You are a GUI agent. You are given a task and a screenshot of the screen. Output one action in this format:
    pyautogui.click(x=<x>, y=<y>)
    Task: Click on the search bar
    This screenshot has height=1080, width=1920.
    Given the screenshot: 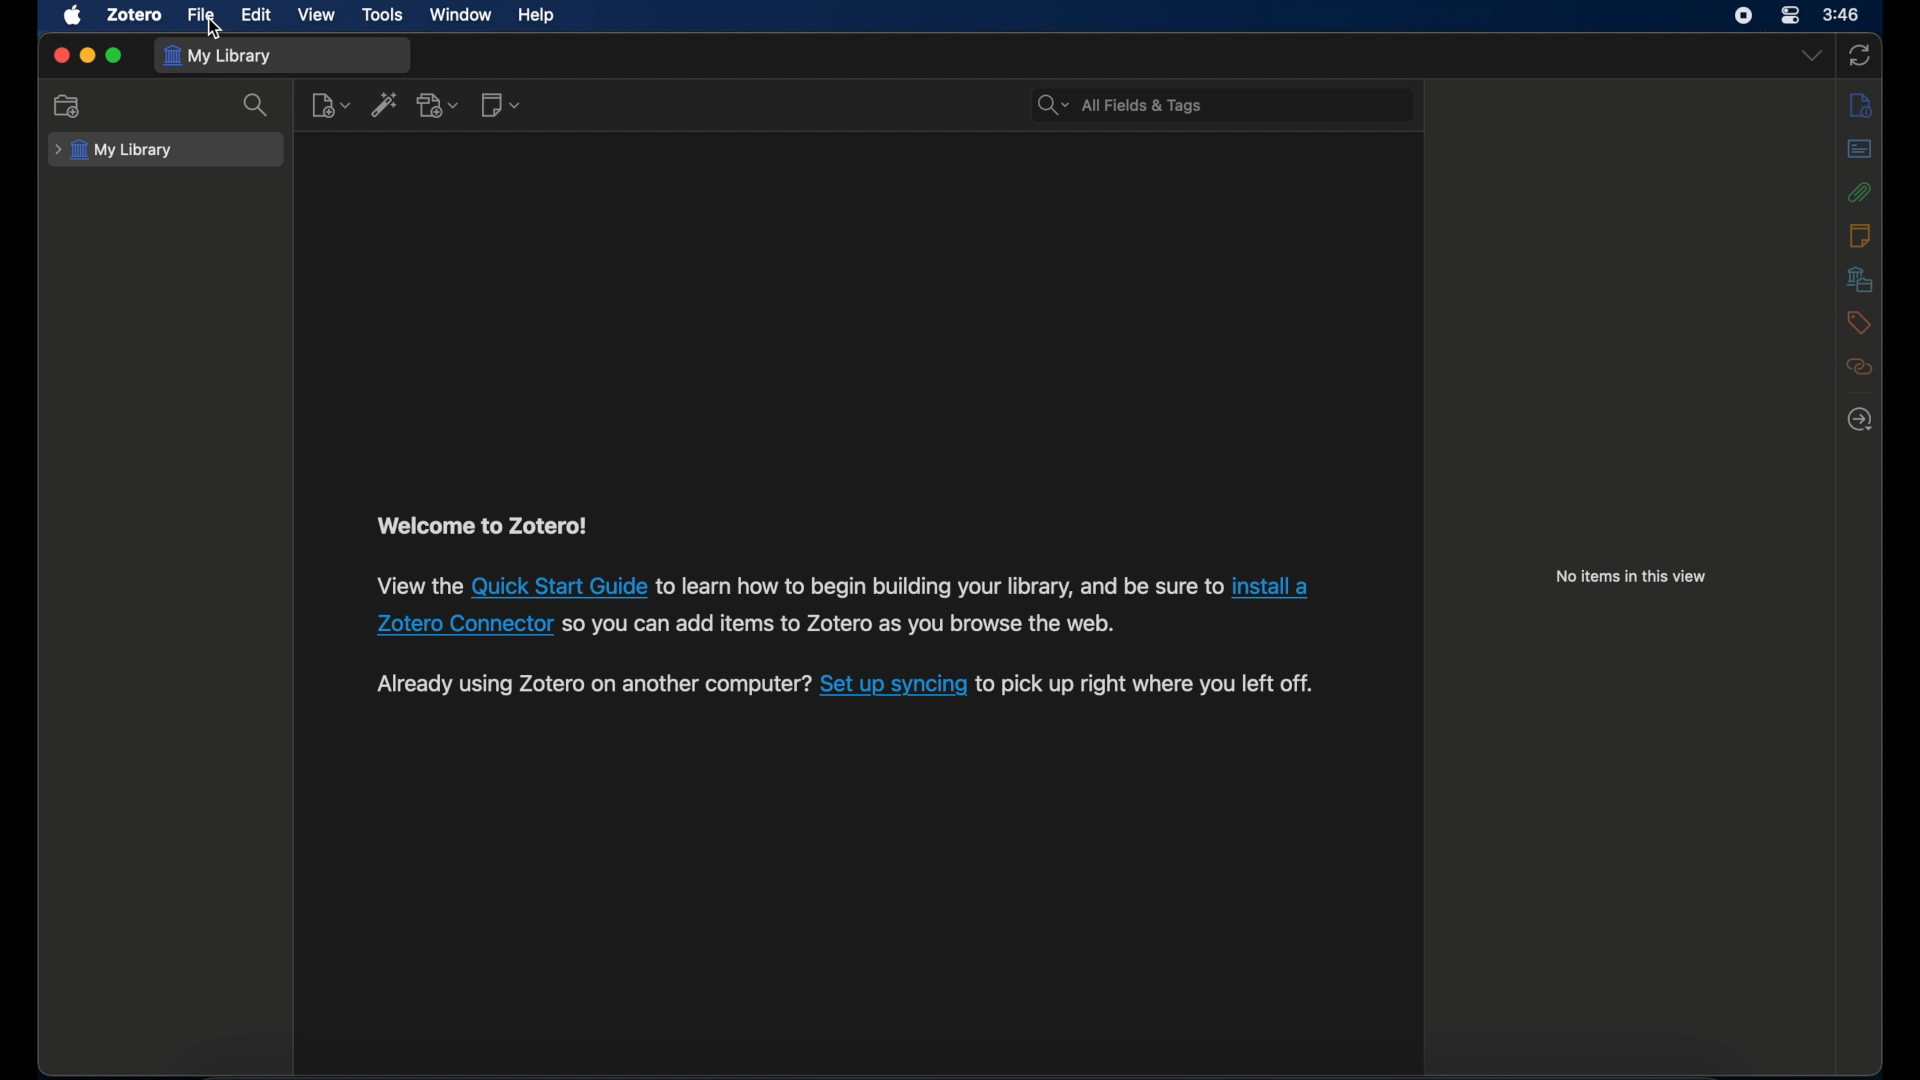 What is the action you would take?
    pyautogui.click(x=1121, y=105)
    